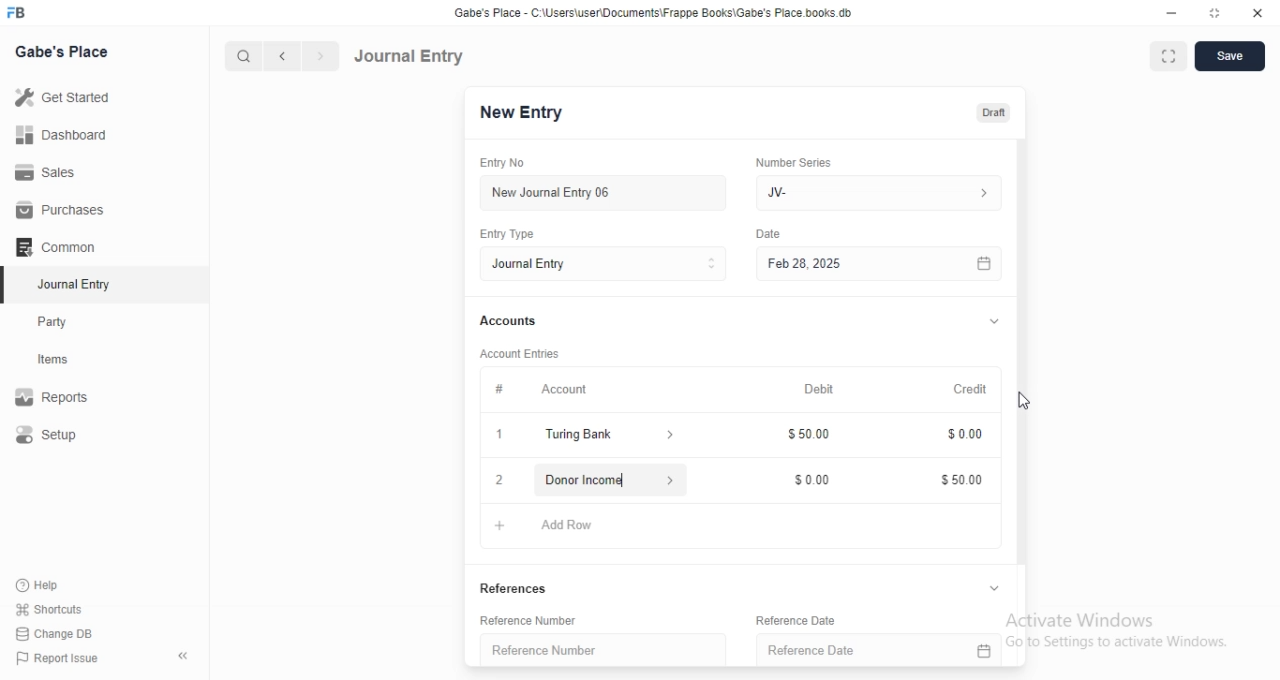 The image size is (1280, 680). I want to click on $000, so click(815, 479).